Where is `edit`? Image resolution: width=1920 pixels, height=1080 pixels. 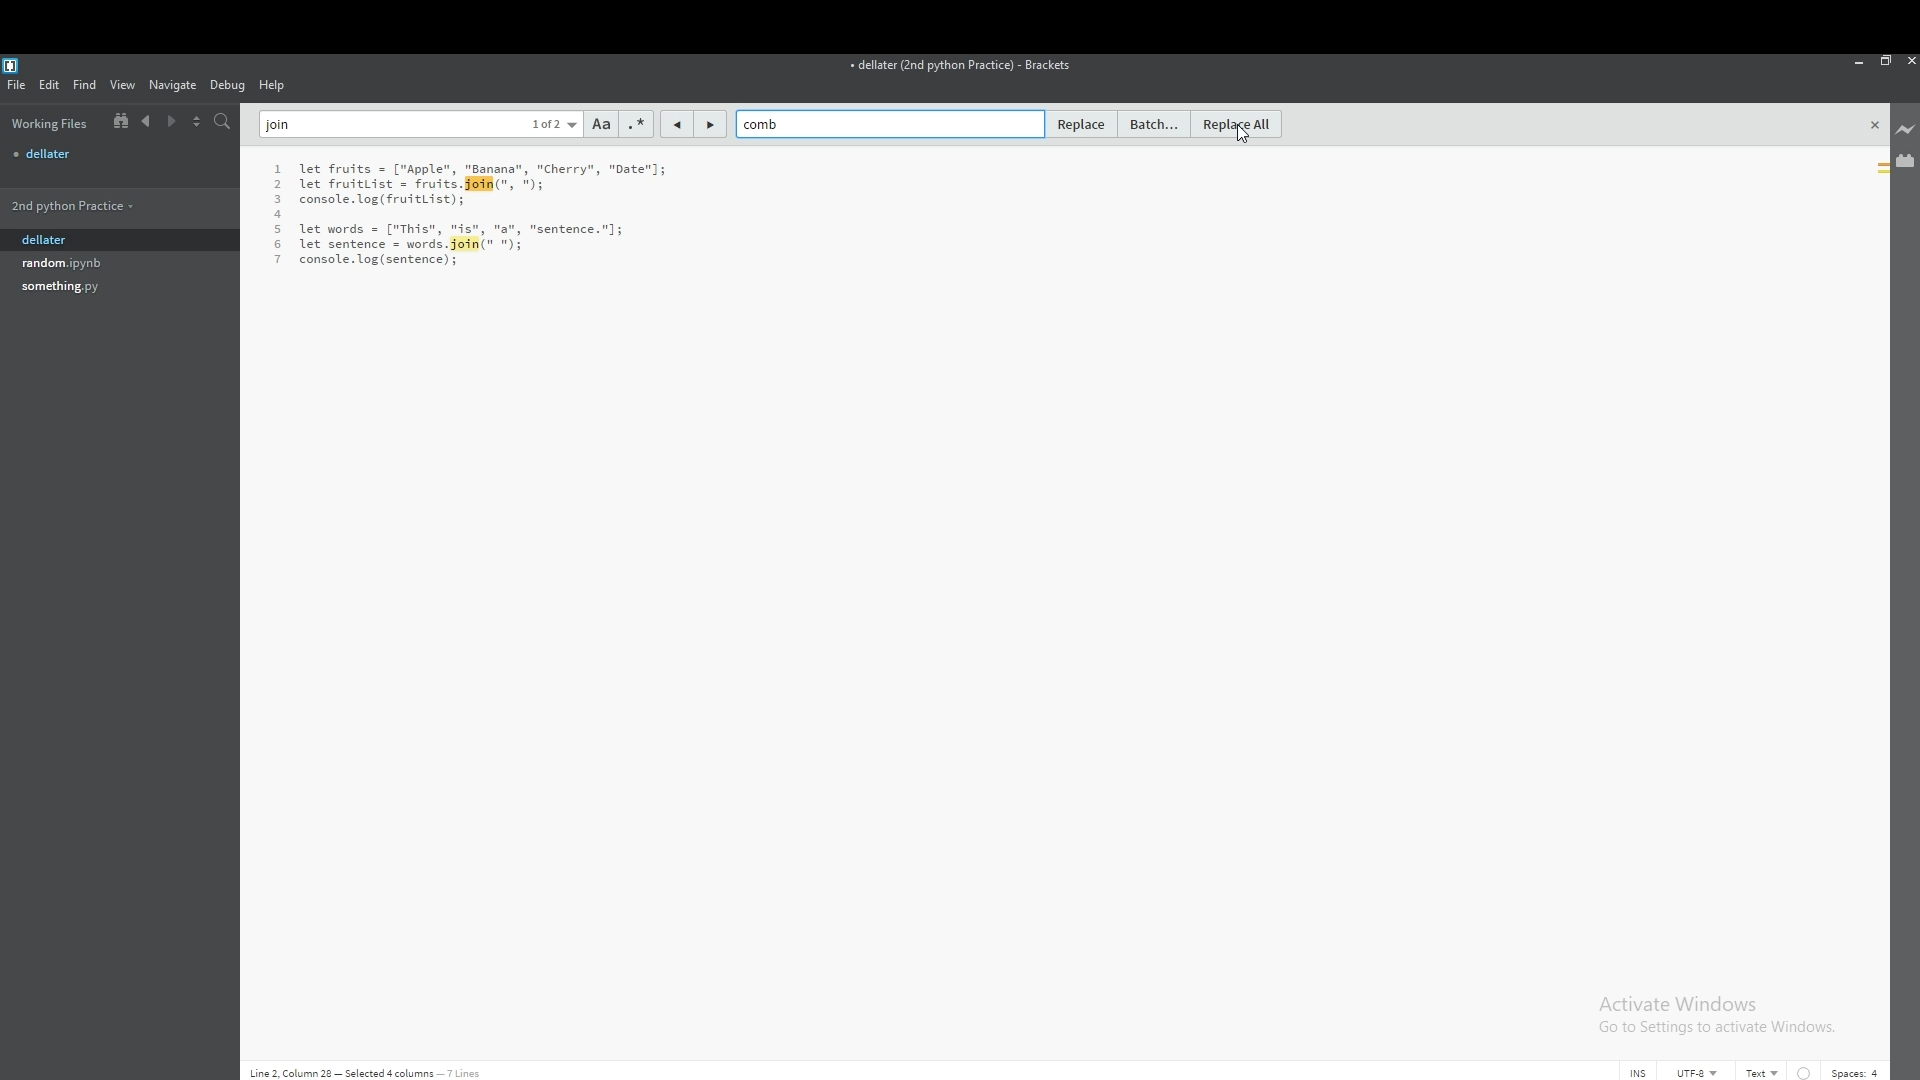
edit is located at coordinates (50, 84).